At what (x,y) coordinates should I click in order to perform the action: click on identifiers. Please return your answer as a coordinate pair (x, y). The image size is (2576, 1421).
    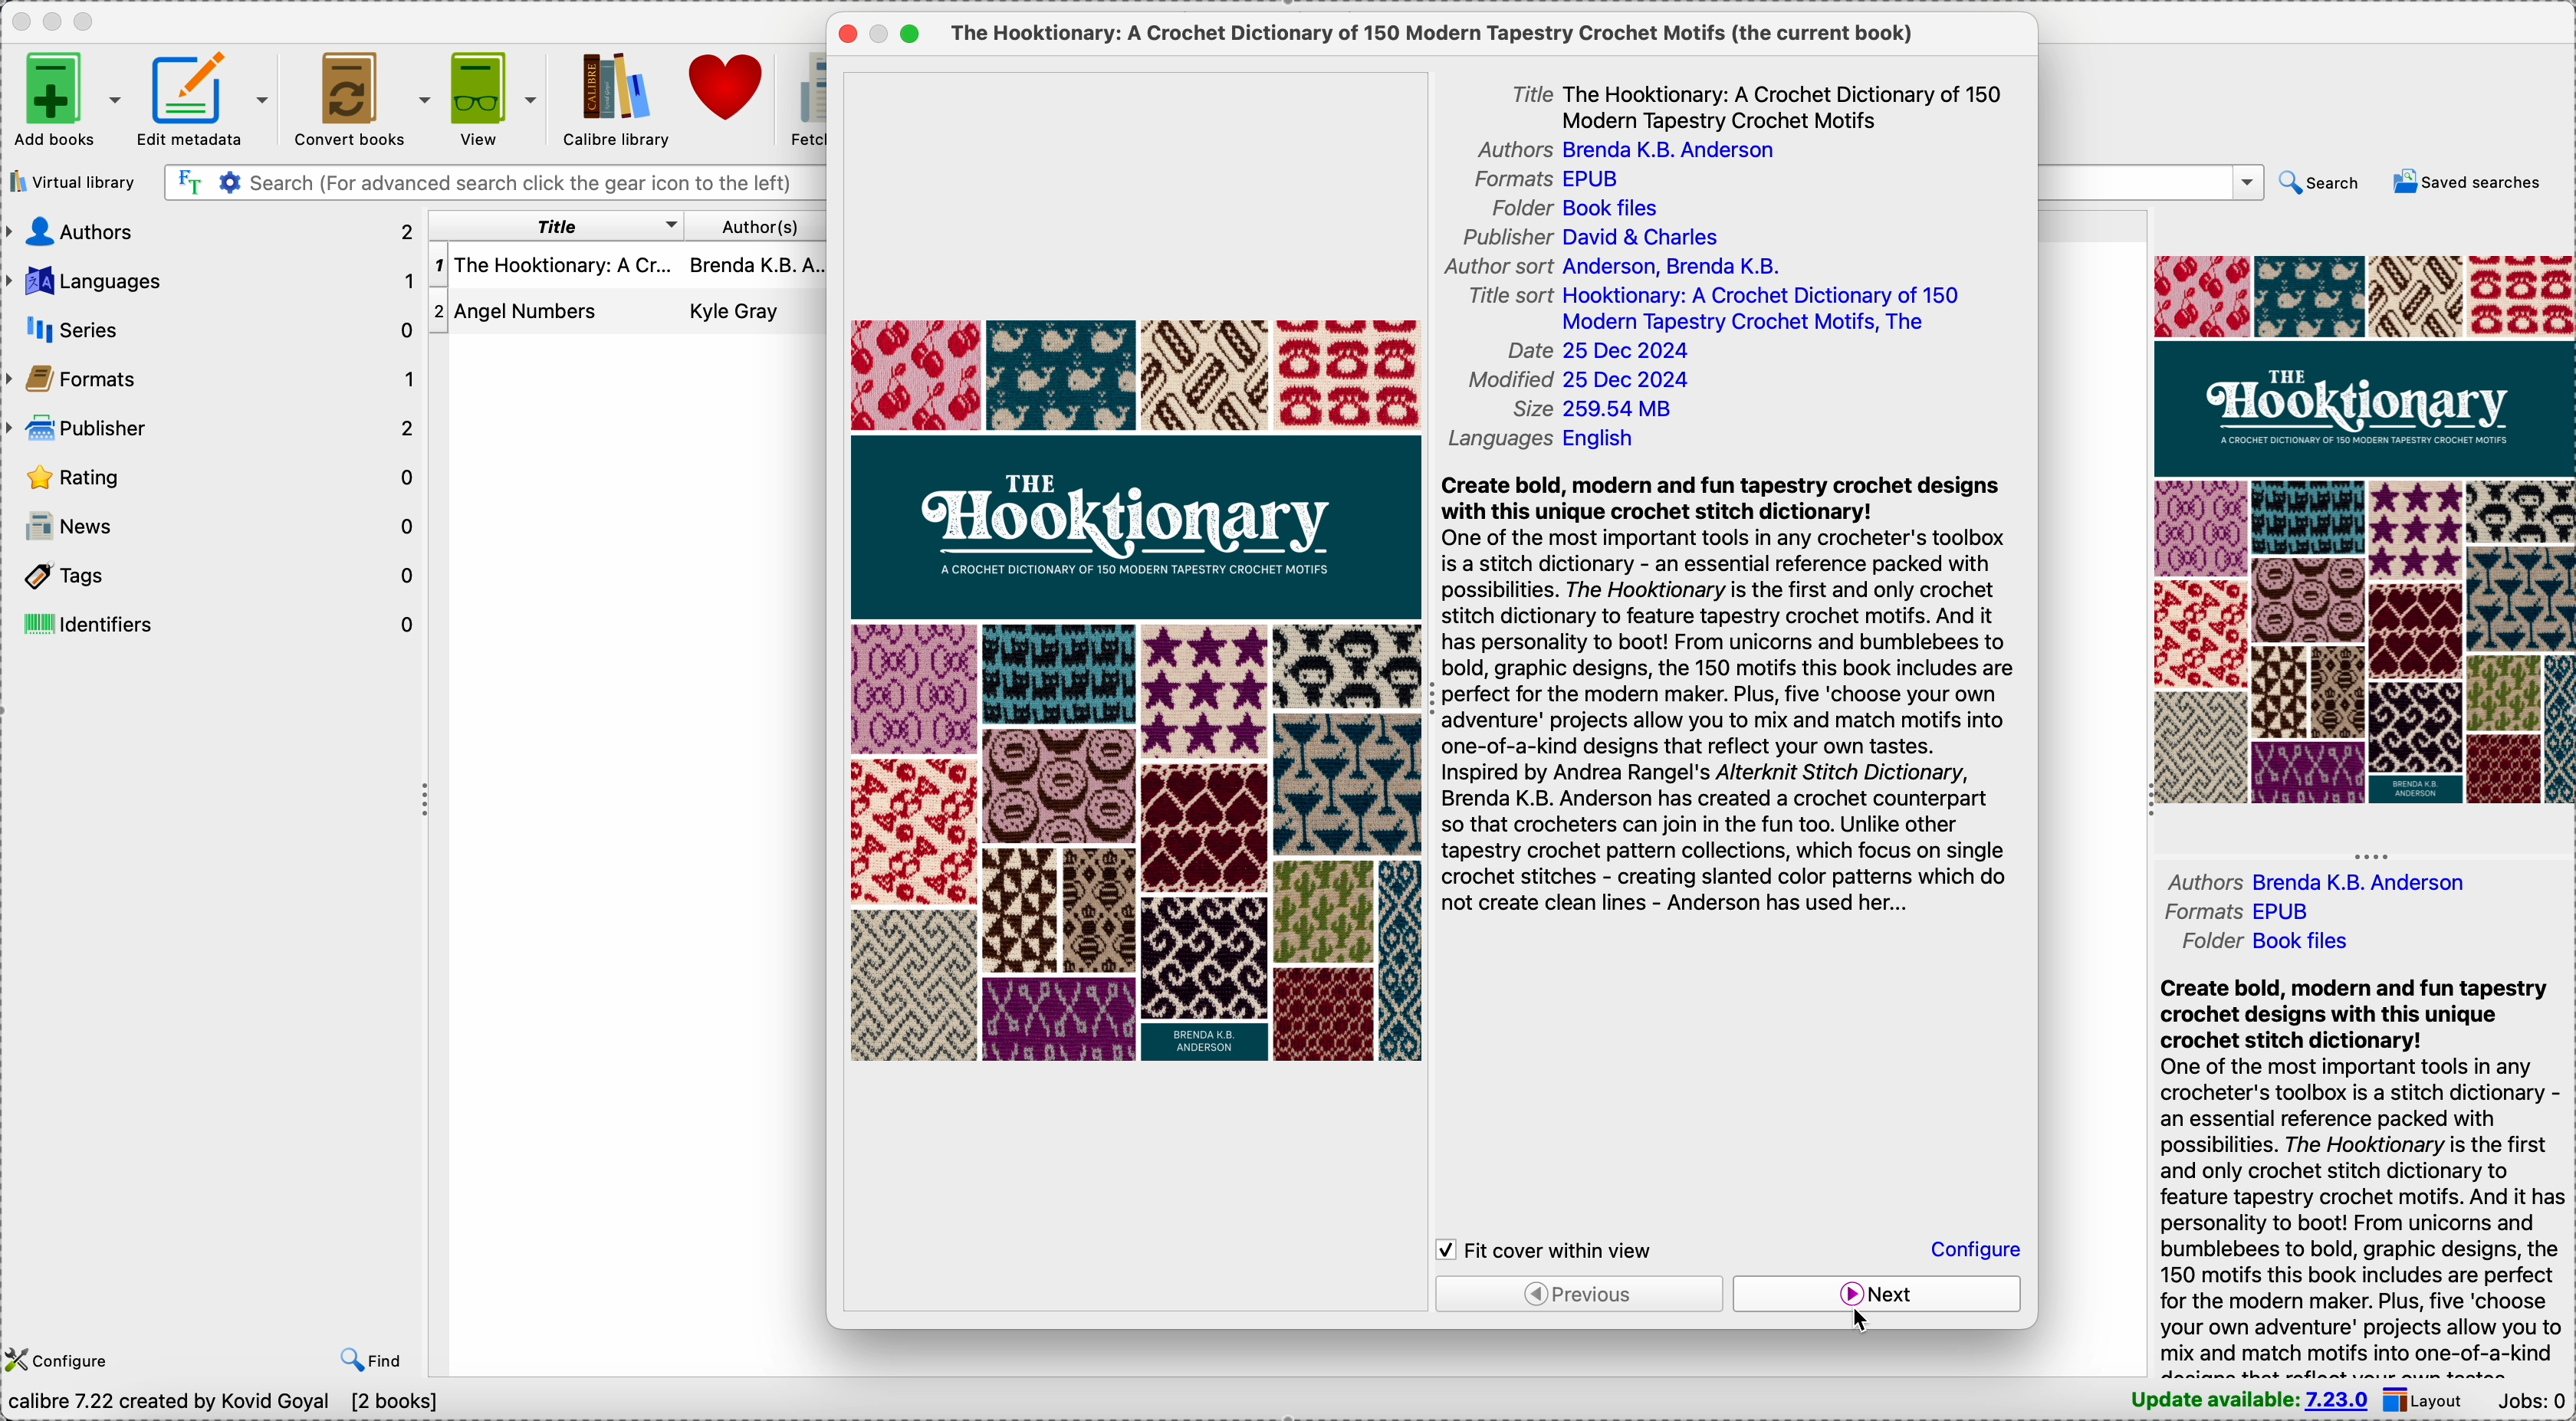
    Looking at the image, I should click on (218, 619).